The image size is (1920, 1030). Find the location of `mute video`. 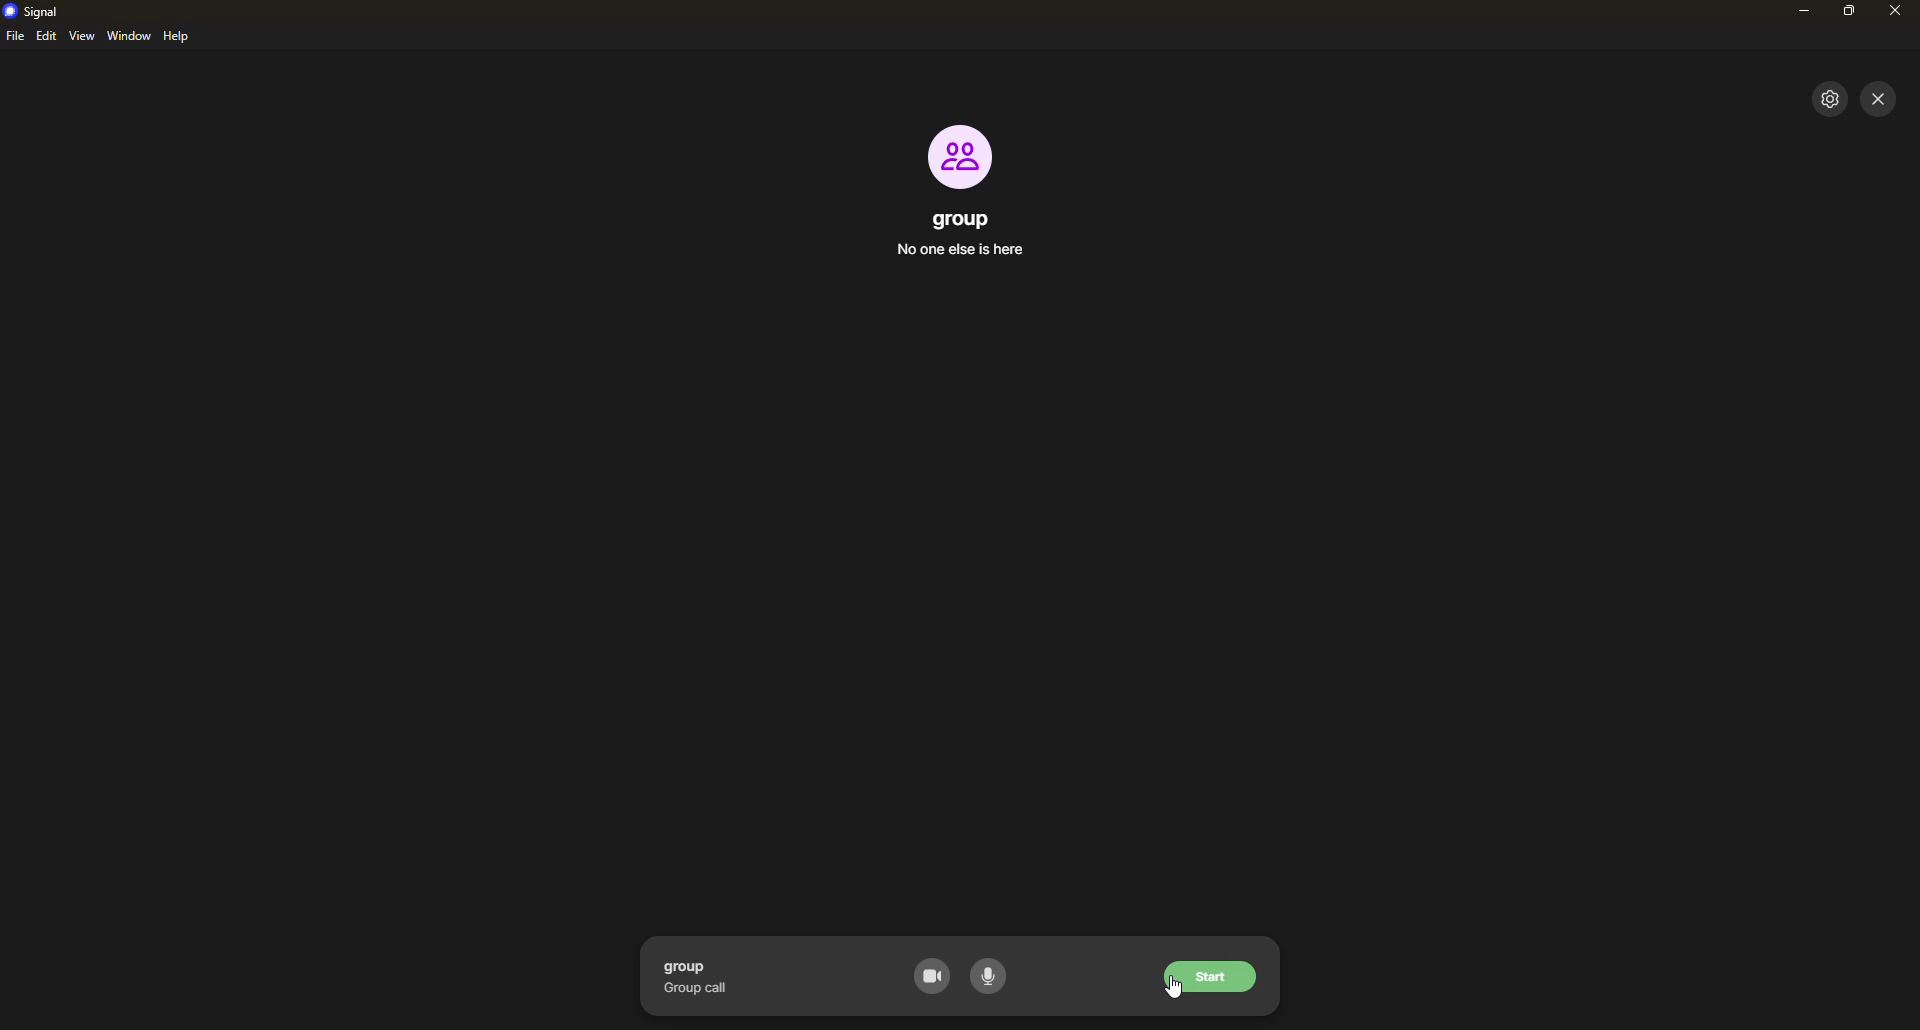

mute video is located at coordinates (932, 975).